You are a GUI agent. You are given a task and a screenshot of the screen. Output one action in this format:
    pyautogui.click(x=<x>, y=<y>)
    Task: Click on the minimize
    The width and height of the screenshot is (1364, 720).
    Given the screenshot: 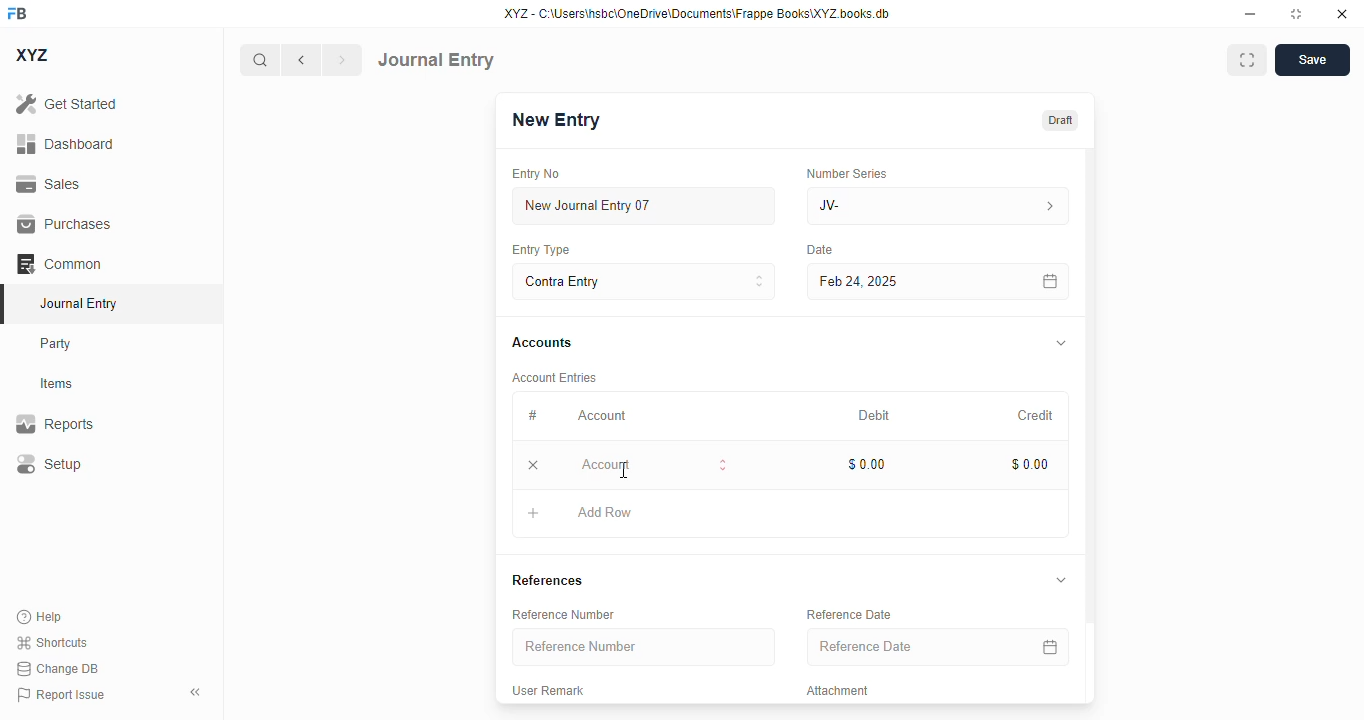 What is the action you would take?
    pyautogui.click(x=1251, y=14)
    